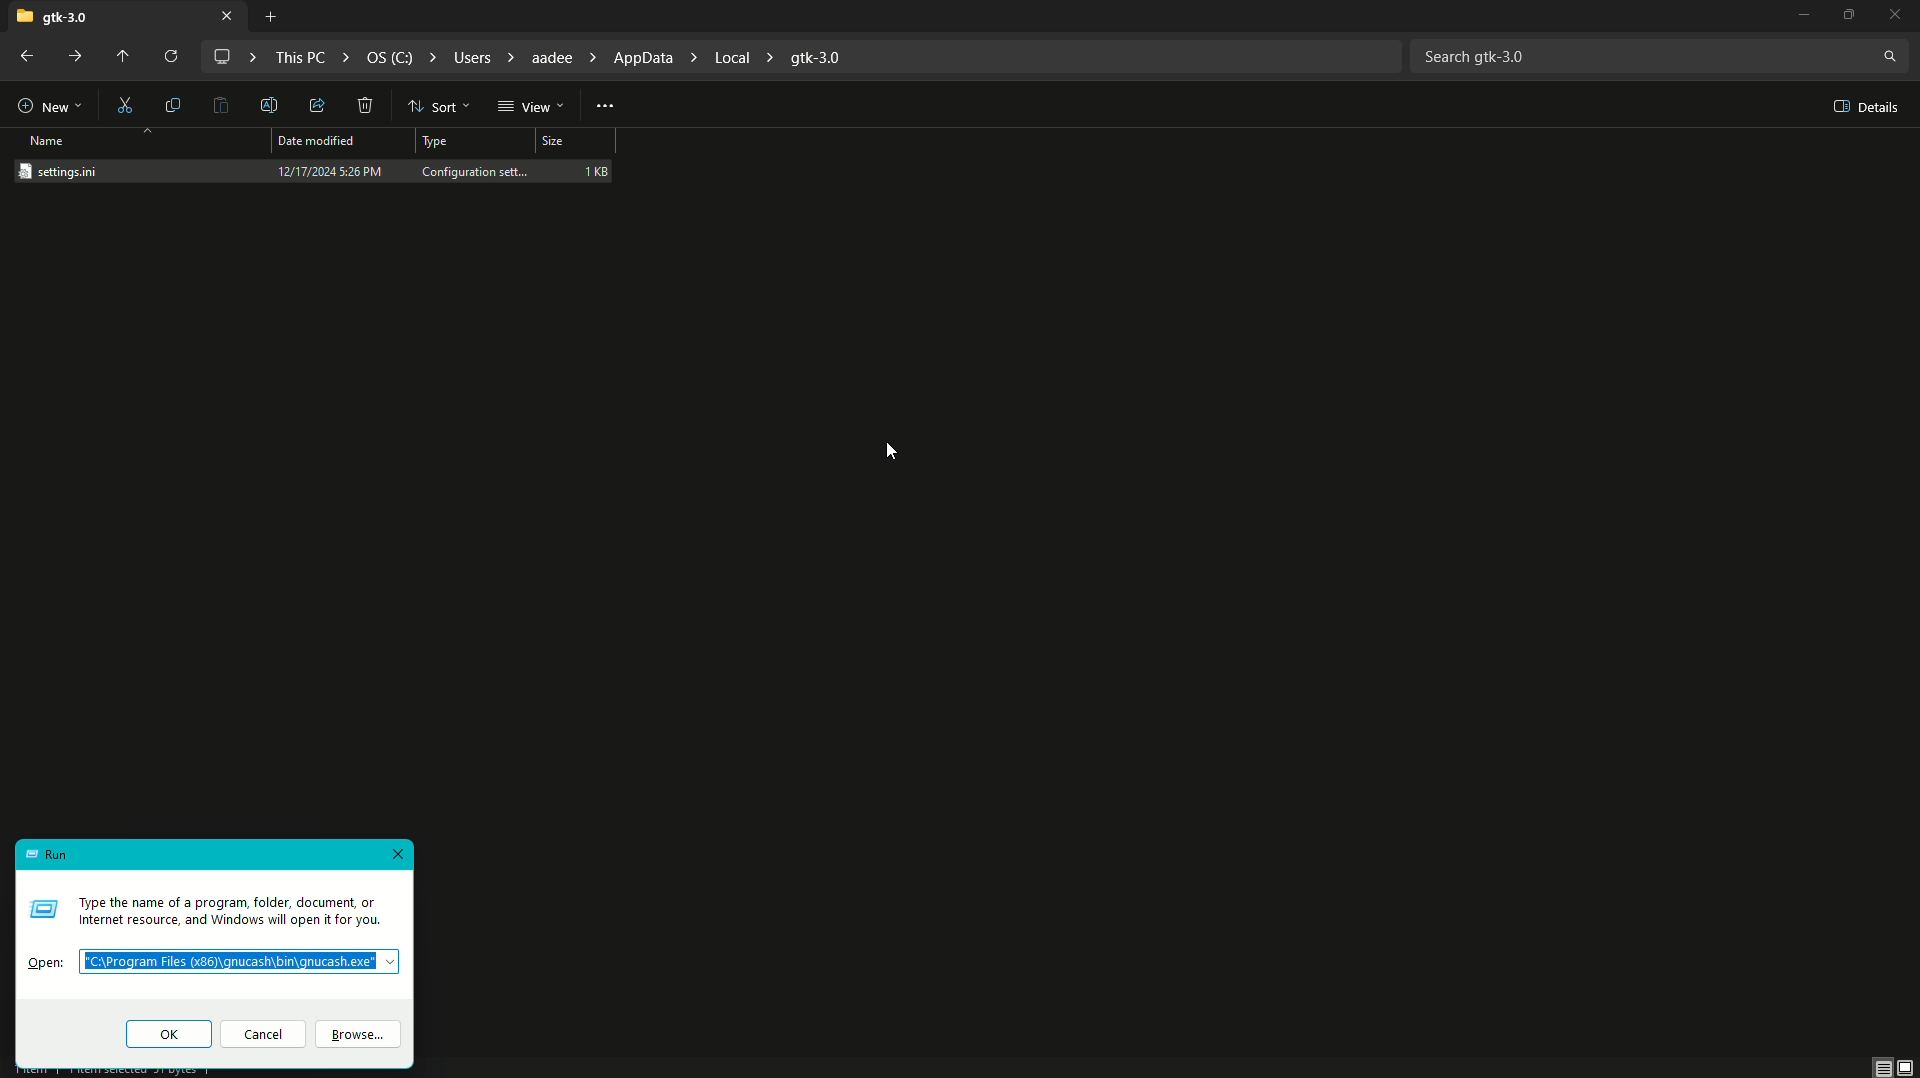  Describe the element at coordinates (396, 853) in the screenshot. I see `Close` at that location.